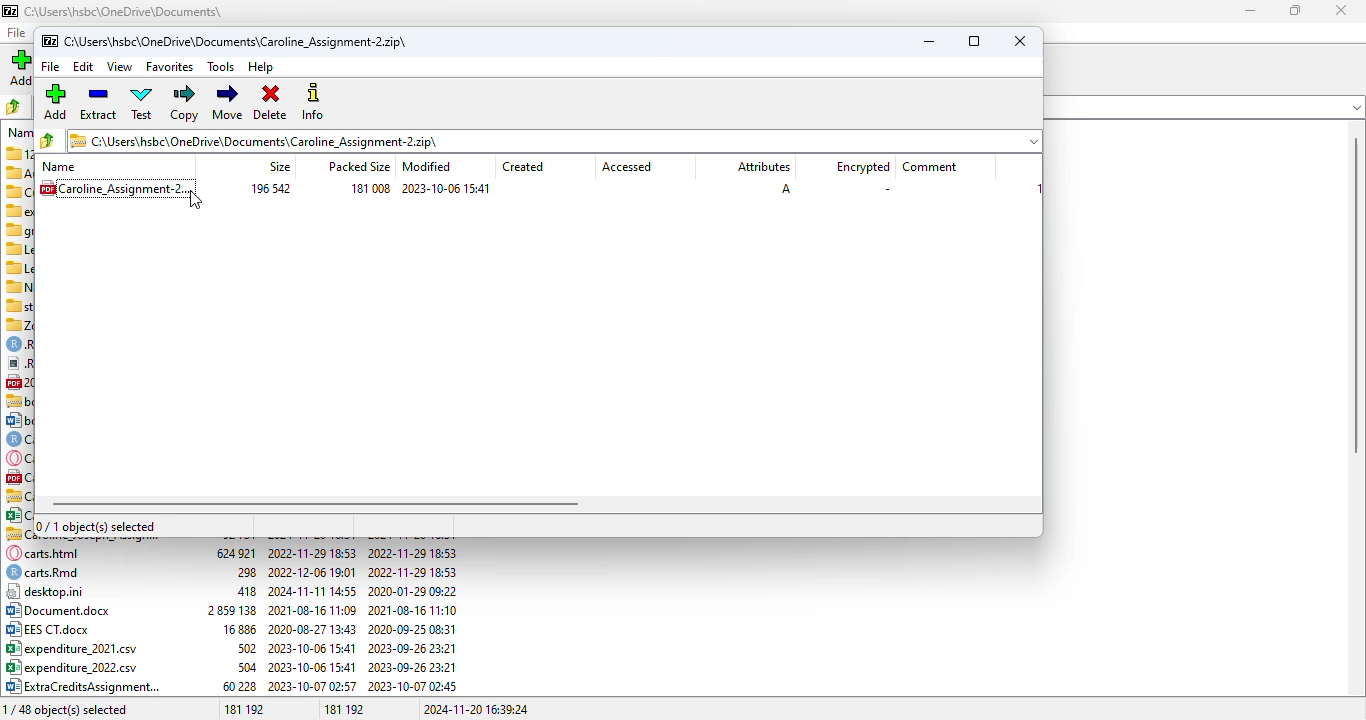 Image resolution: width=1366 pixels, height=720 pixels. What do you see at coordinates (1250, 11) in the screenshot?
I see `minimize` at bounding box center [1250, 11].